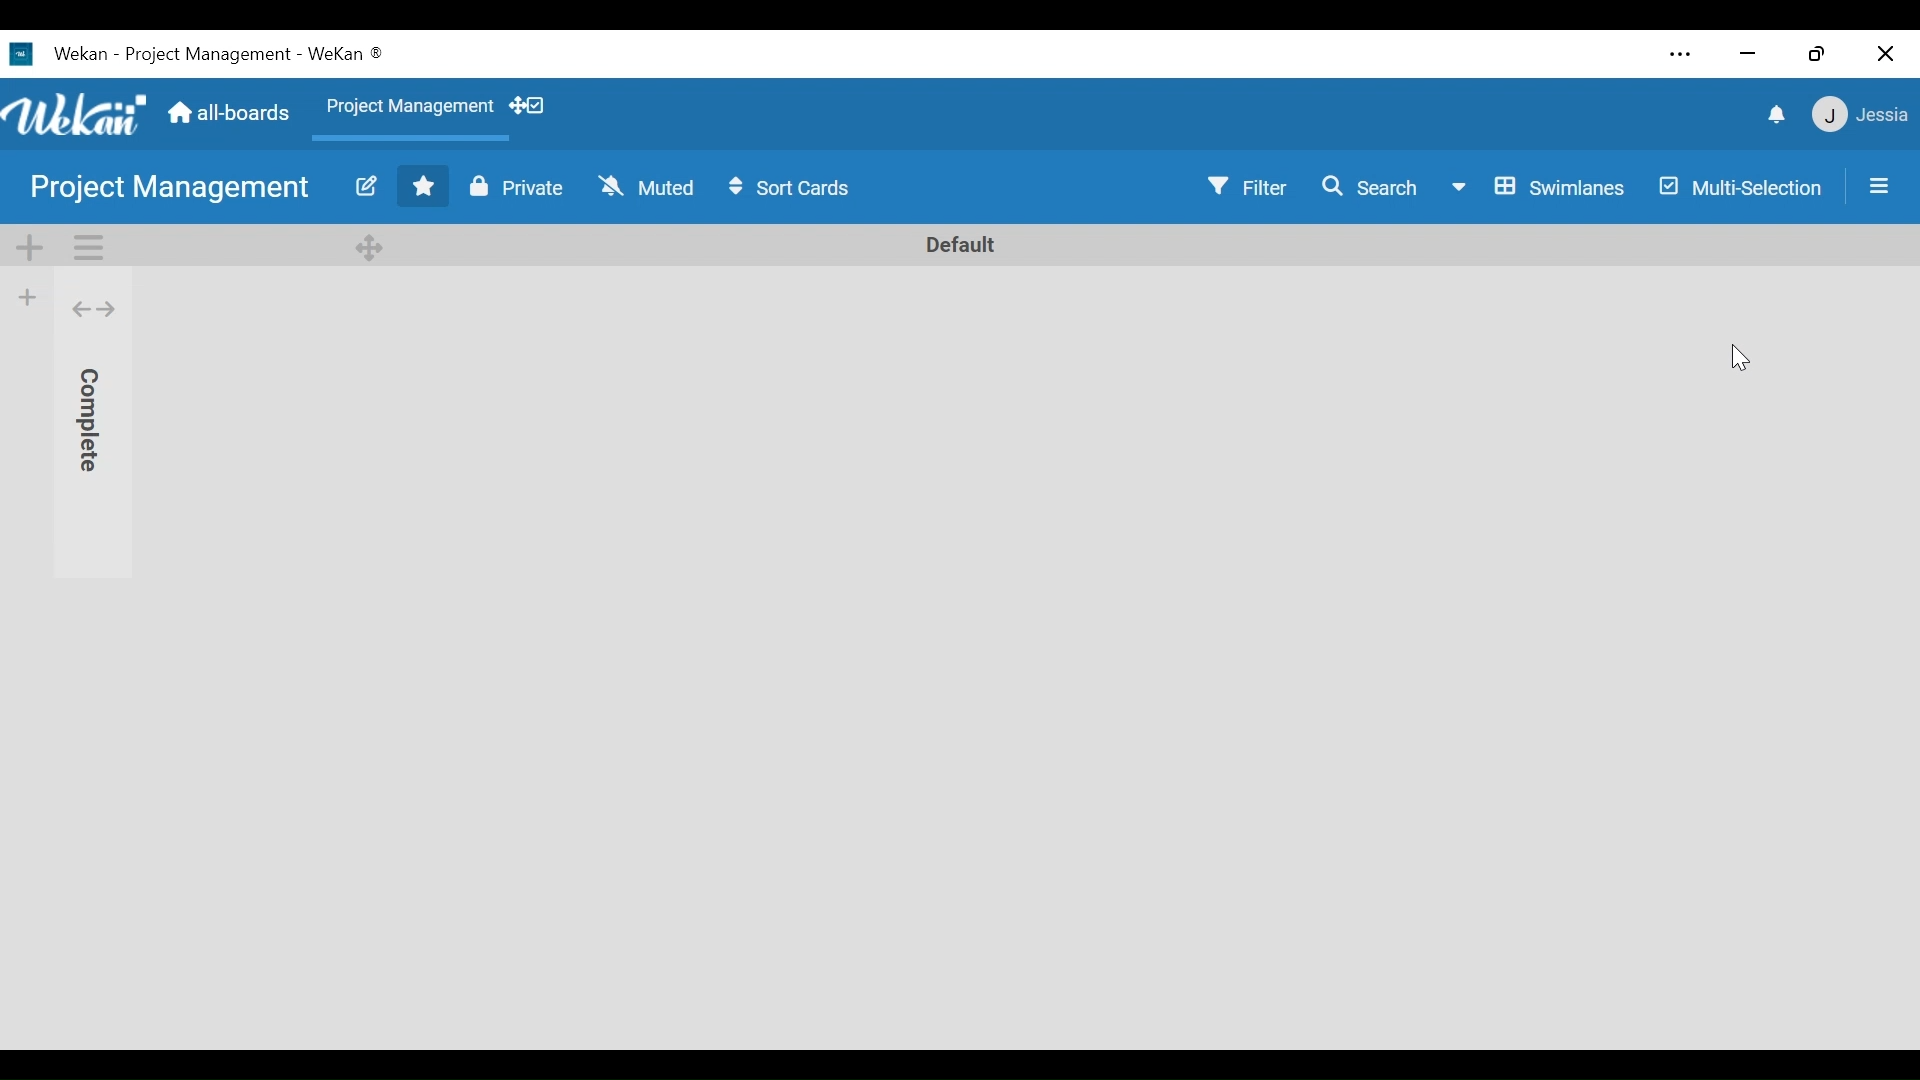  I want to click on Go to Home View (all-boards), so click(229, 115).